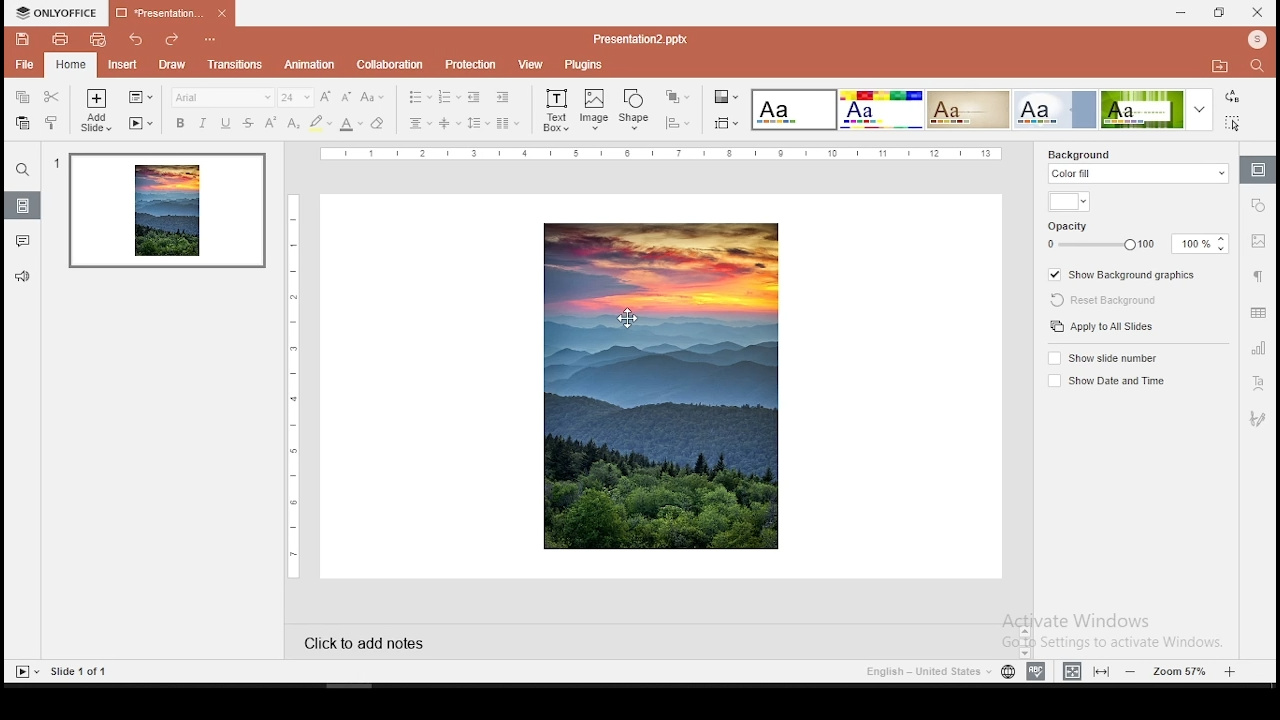 This screenshot has width=1280, height=720. Describe the element at coordinates (346, 97) in the screenshot. I see `decrease font size` at that location.